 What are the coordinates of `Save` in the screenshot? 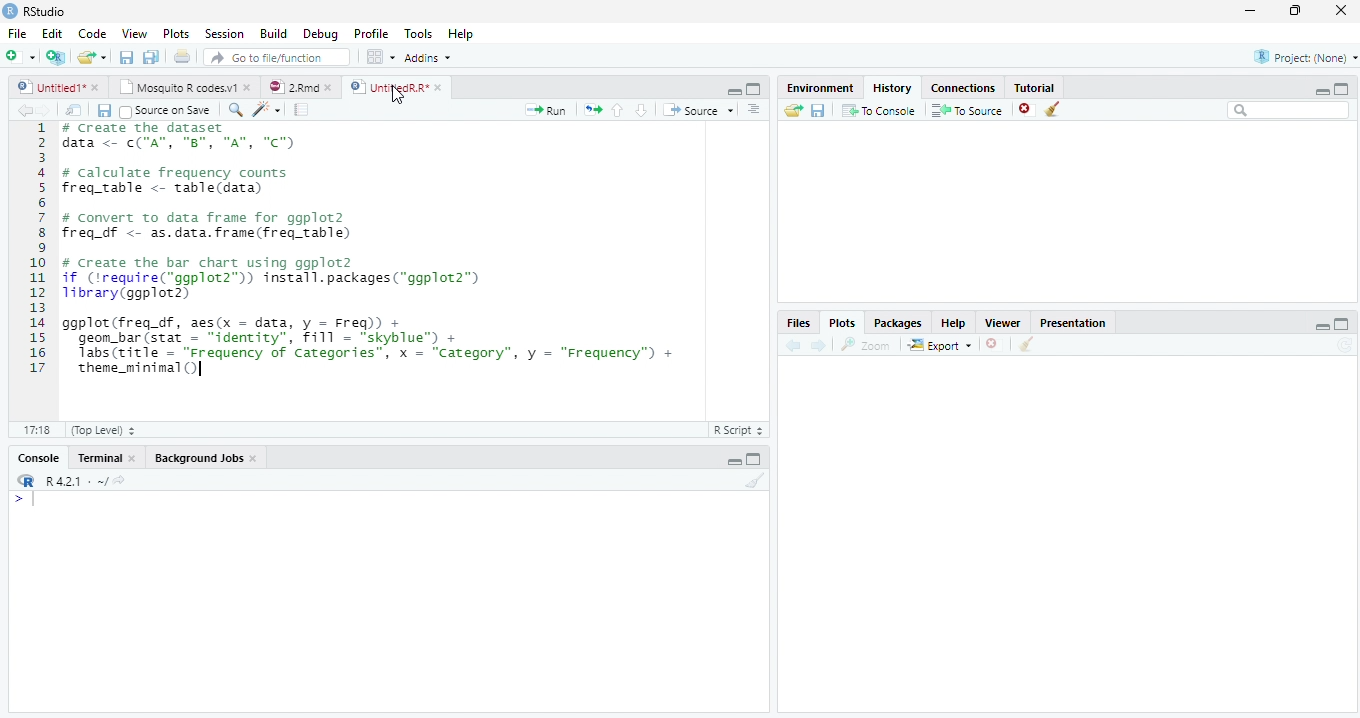 It's located at (104, 110).